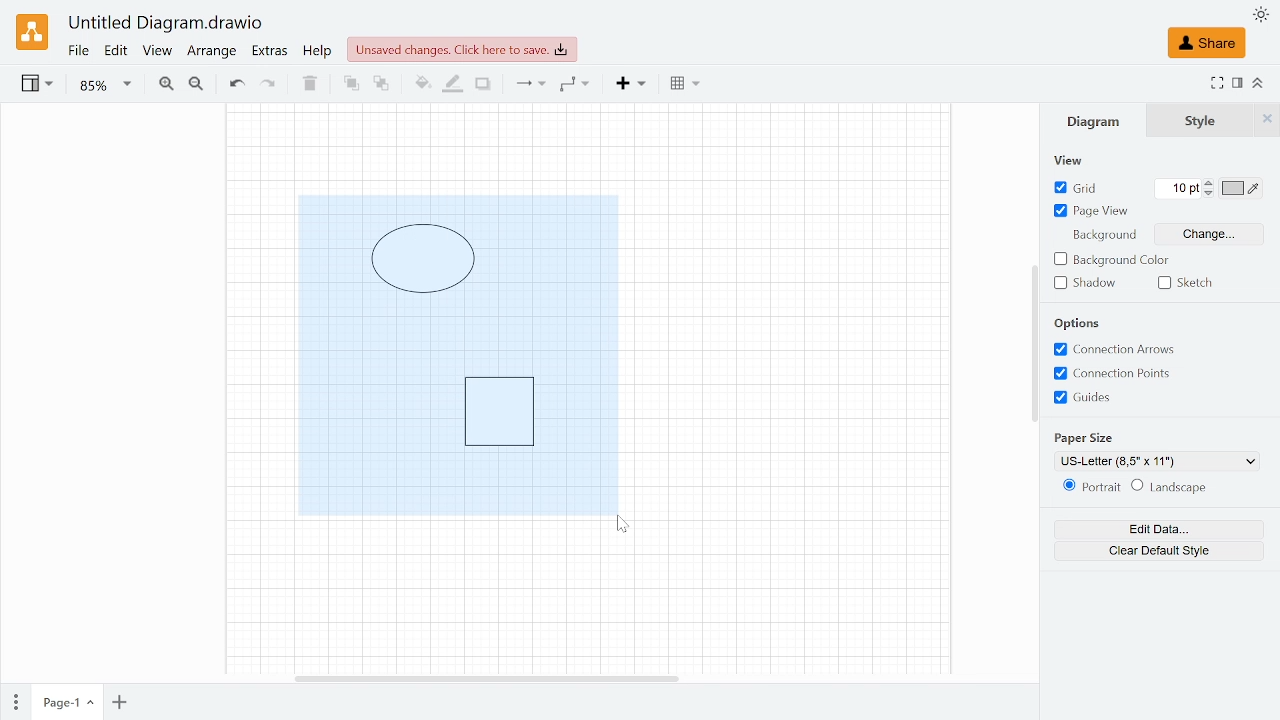 The height and width of the screenshot is (720, 1280). Describe the element at coordinates (117, 52) in the screenshot. I see `Edit` at that location.